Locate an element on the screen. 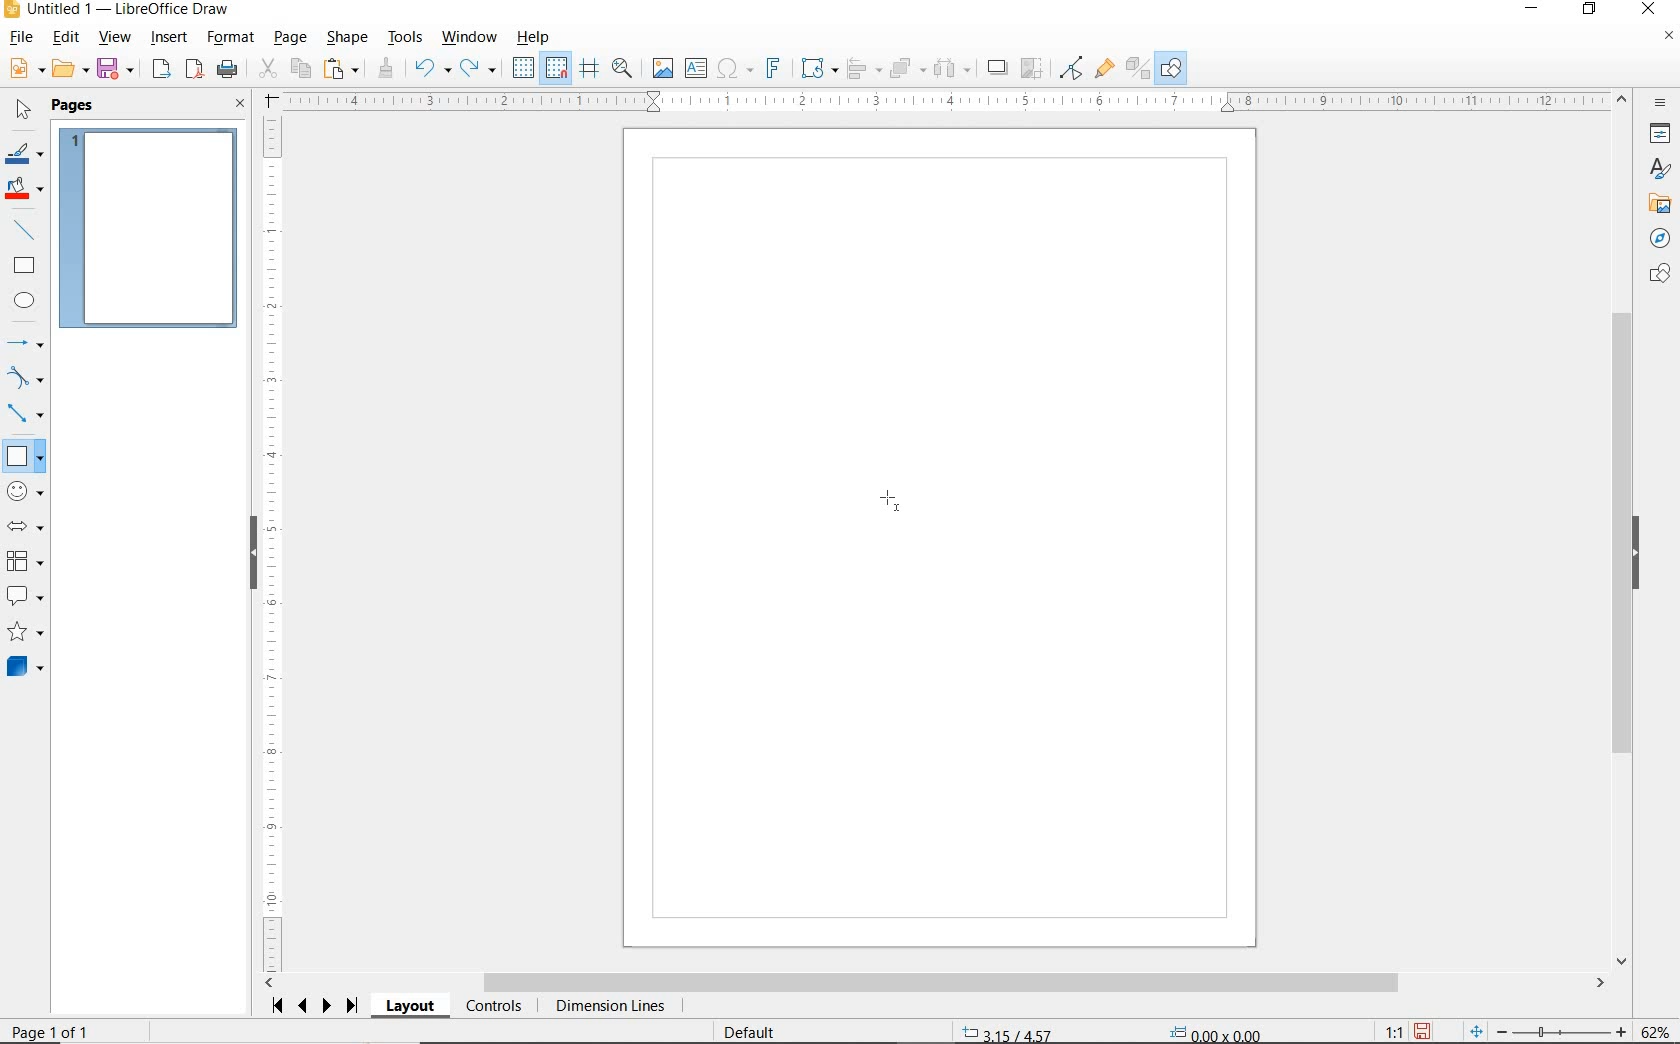 Image resolution: width=1680 pixels, height=1044 pixels. UNDO is located at coordinates (433, 70).